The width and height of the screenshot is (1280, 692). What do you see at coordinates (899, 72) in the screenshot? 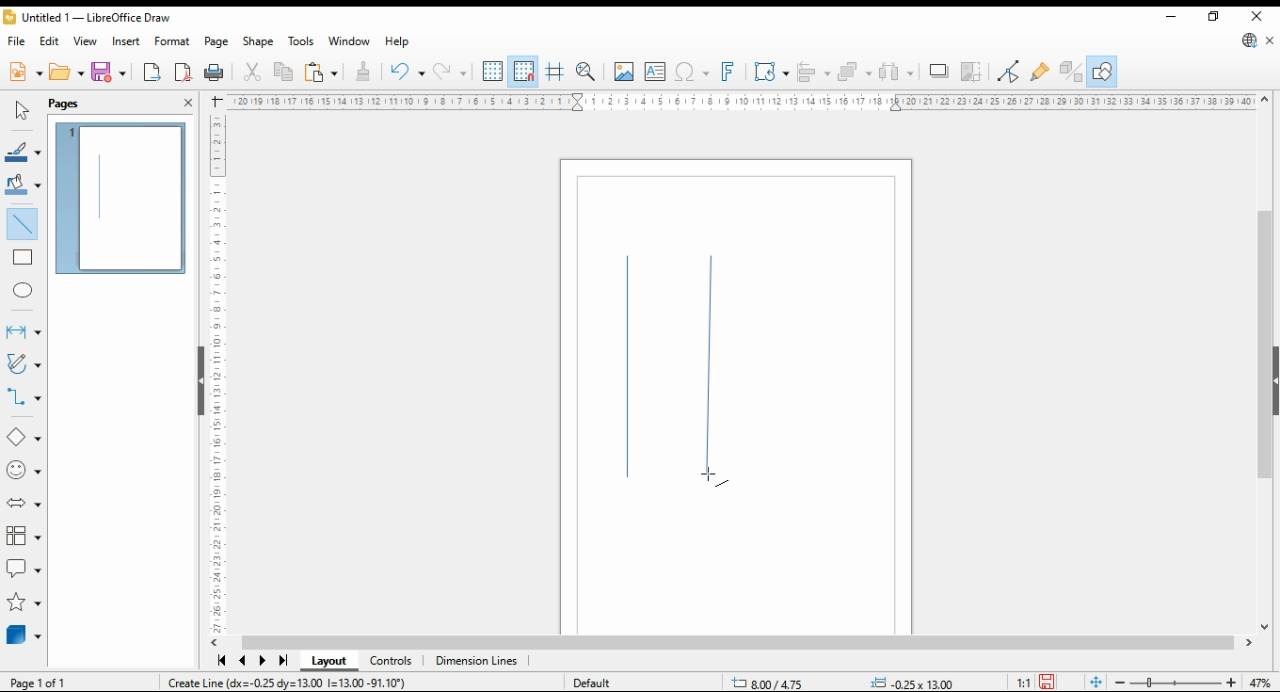
I see `select at least three objects to distribute` at bounding box center [899, 72].